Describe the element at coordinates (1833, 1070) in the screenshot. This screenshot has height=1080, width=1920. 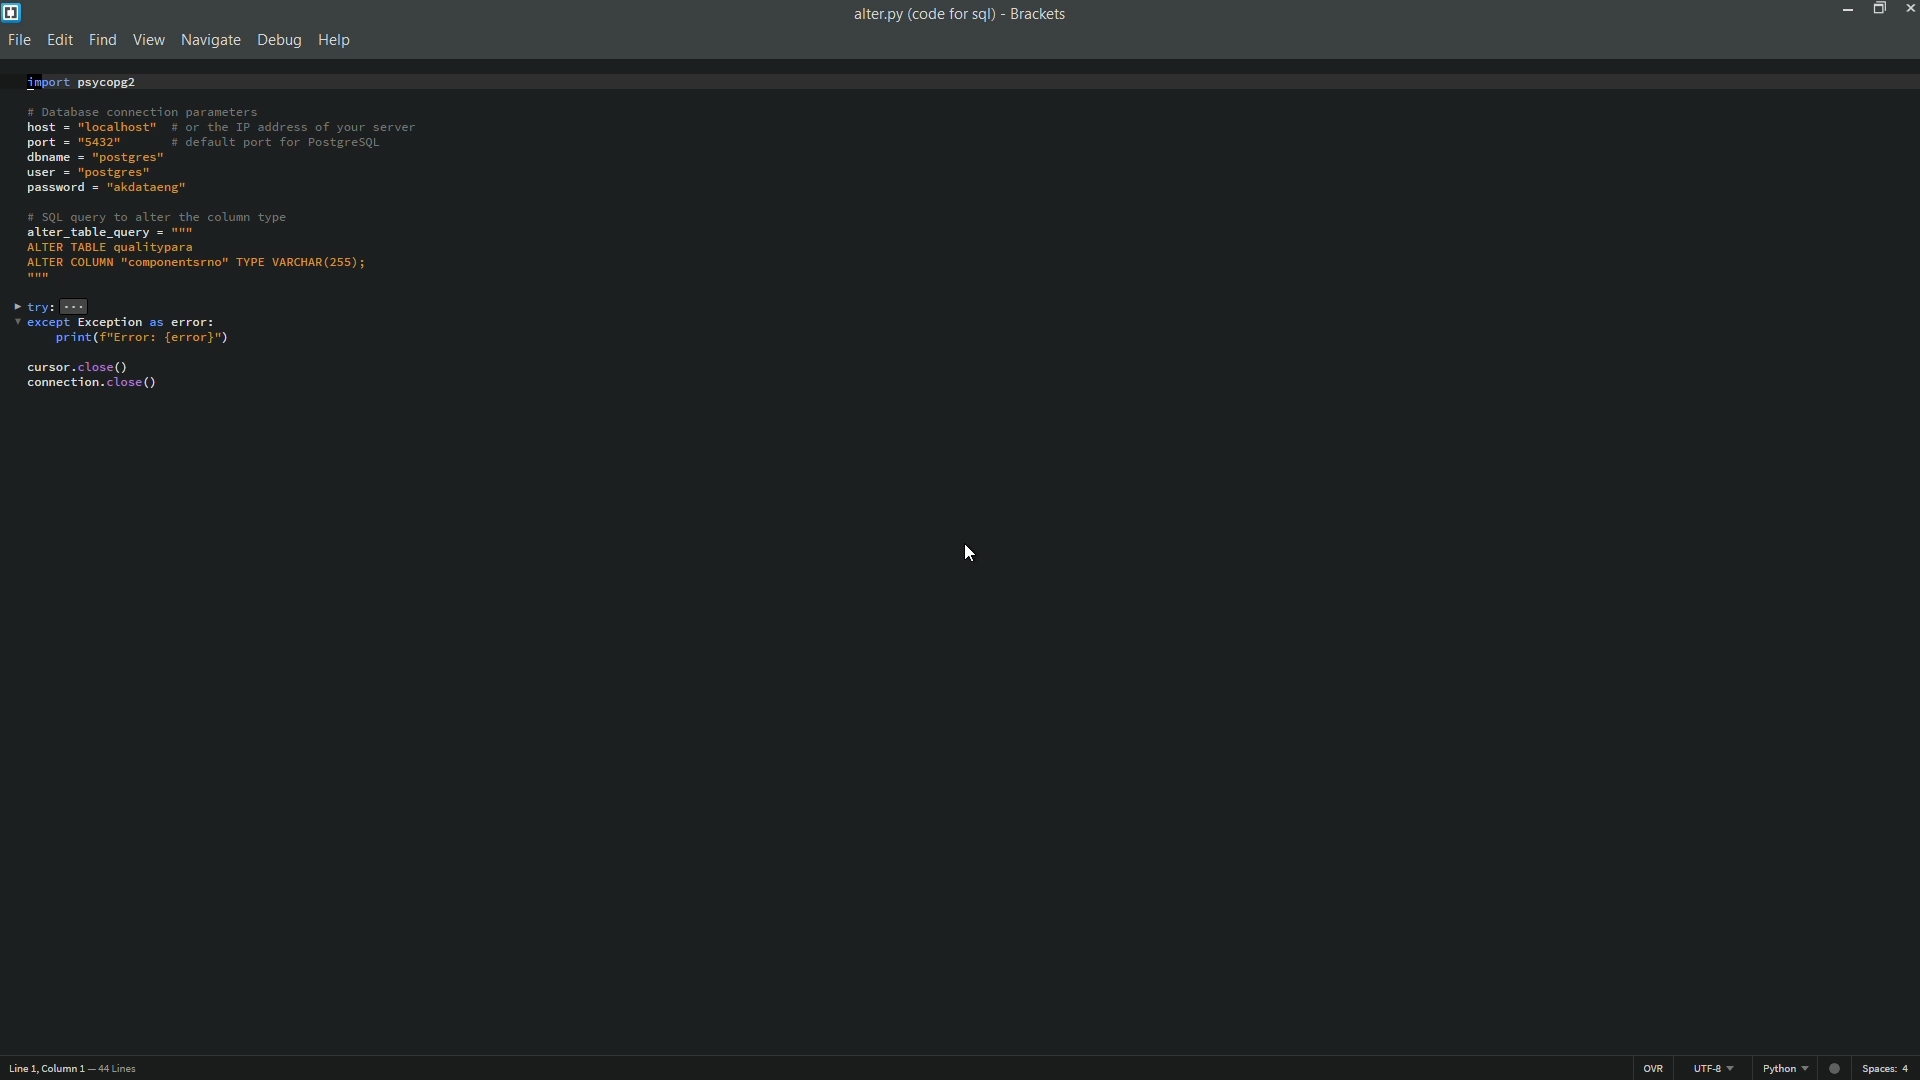
I see `No linter available` at that location.